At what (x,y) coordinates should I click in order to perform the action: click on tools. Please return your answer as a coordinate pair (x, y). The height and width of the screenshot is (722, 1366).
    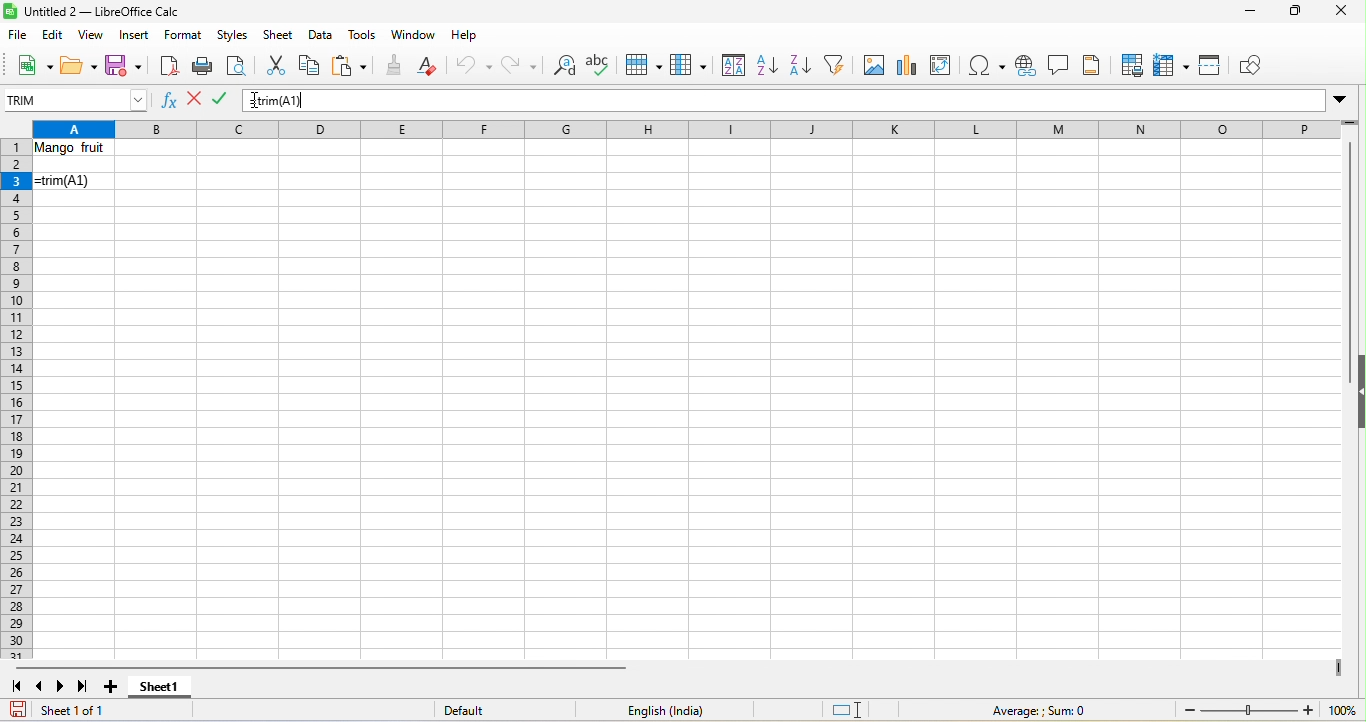
    Looking at the image, I should click on (364, 35).